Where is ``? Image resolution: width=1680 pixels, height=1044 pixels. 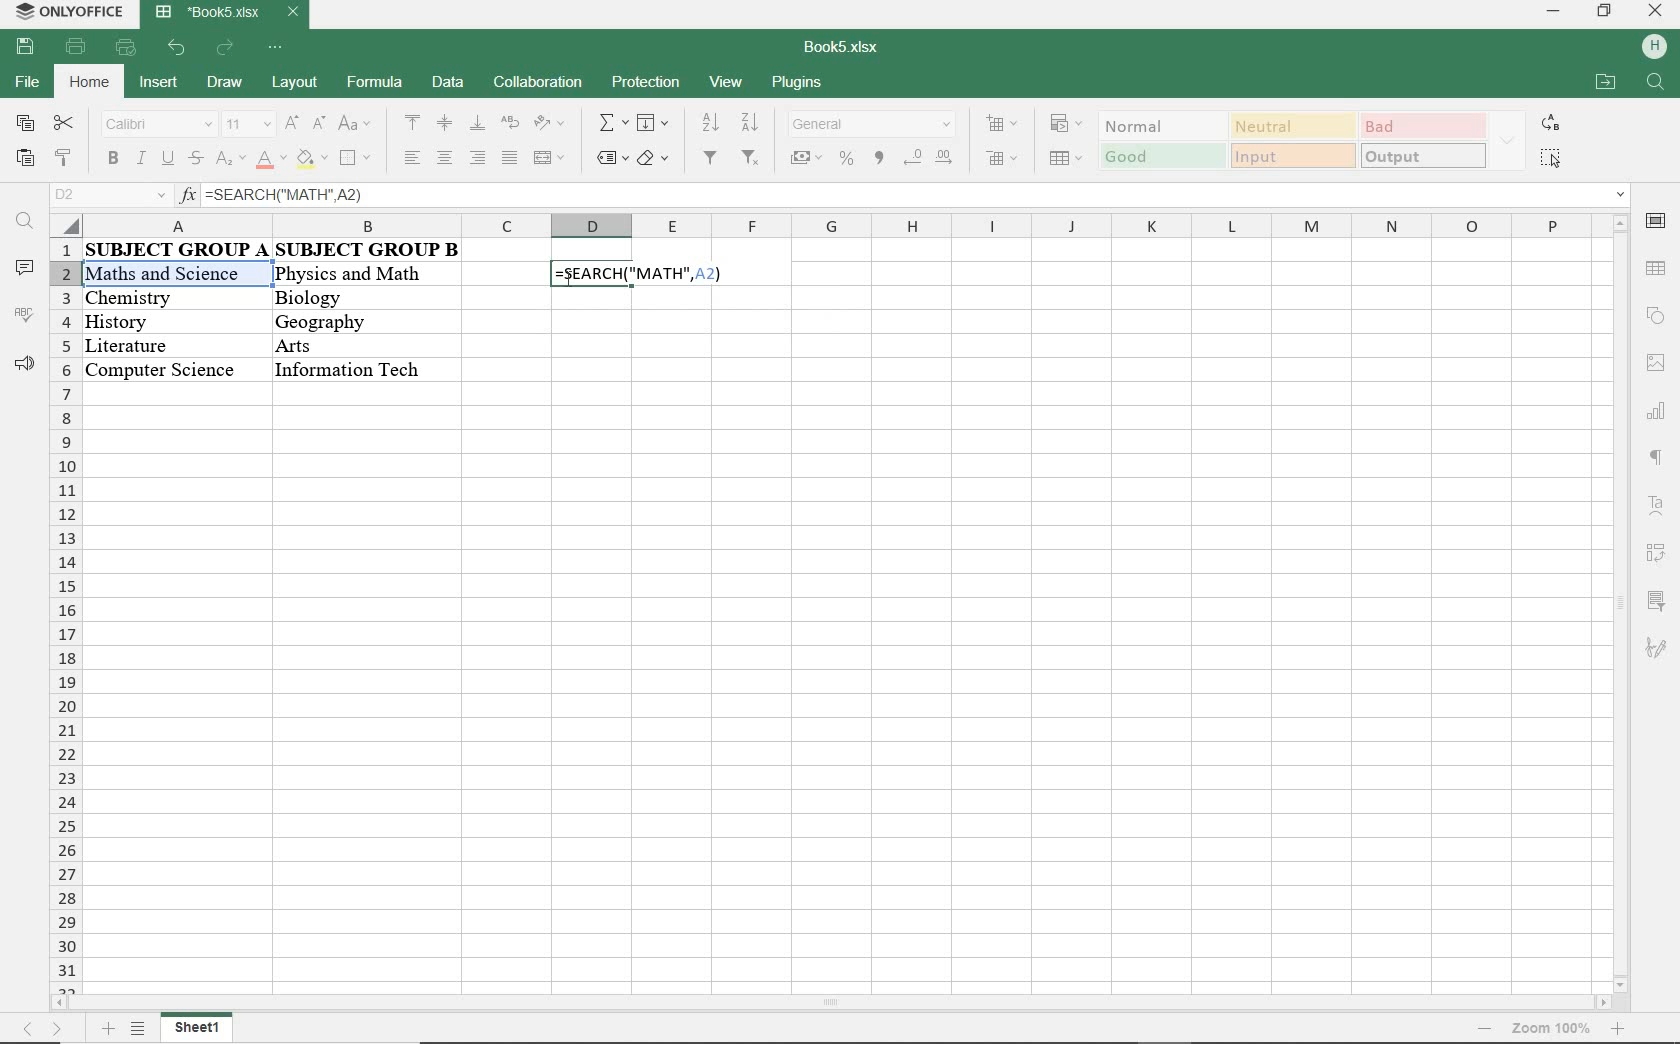  is located at coordinates (352, 369).